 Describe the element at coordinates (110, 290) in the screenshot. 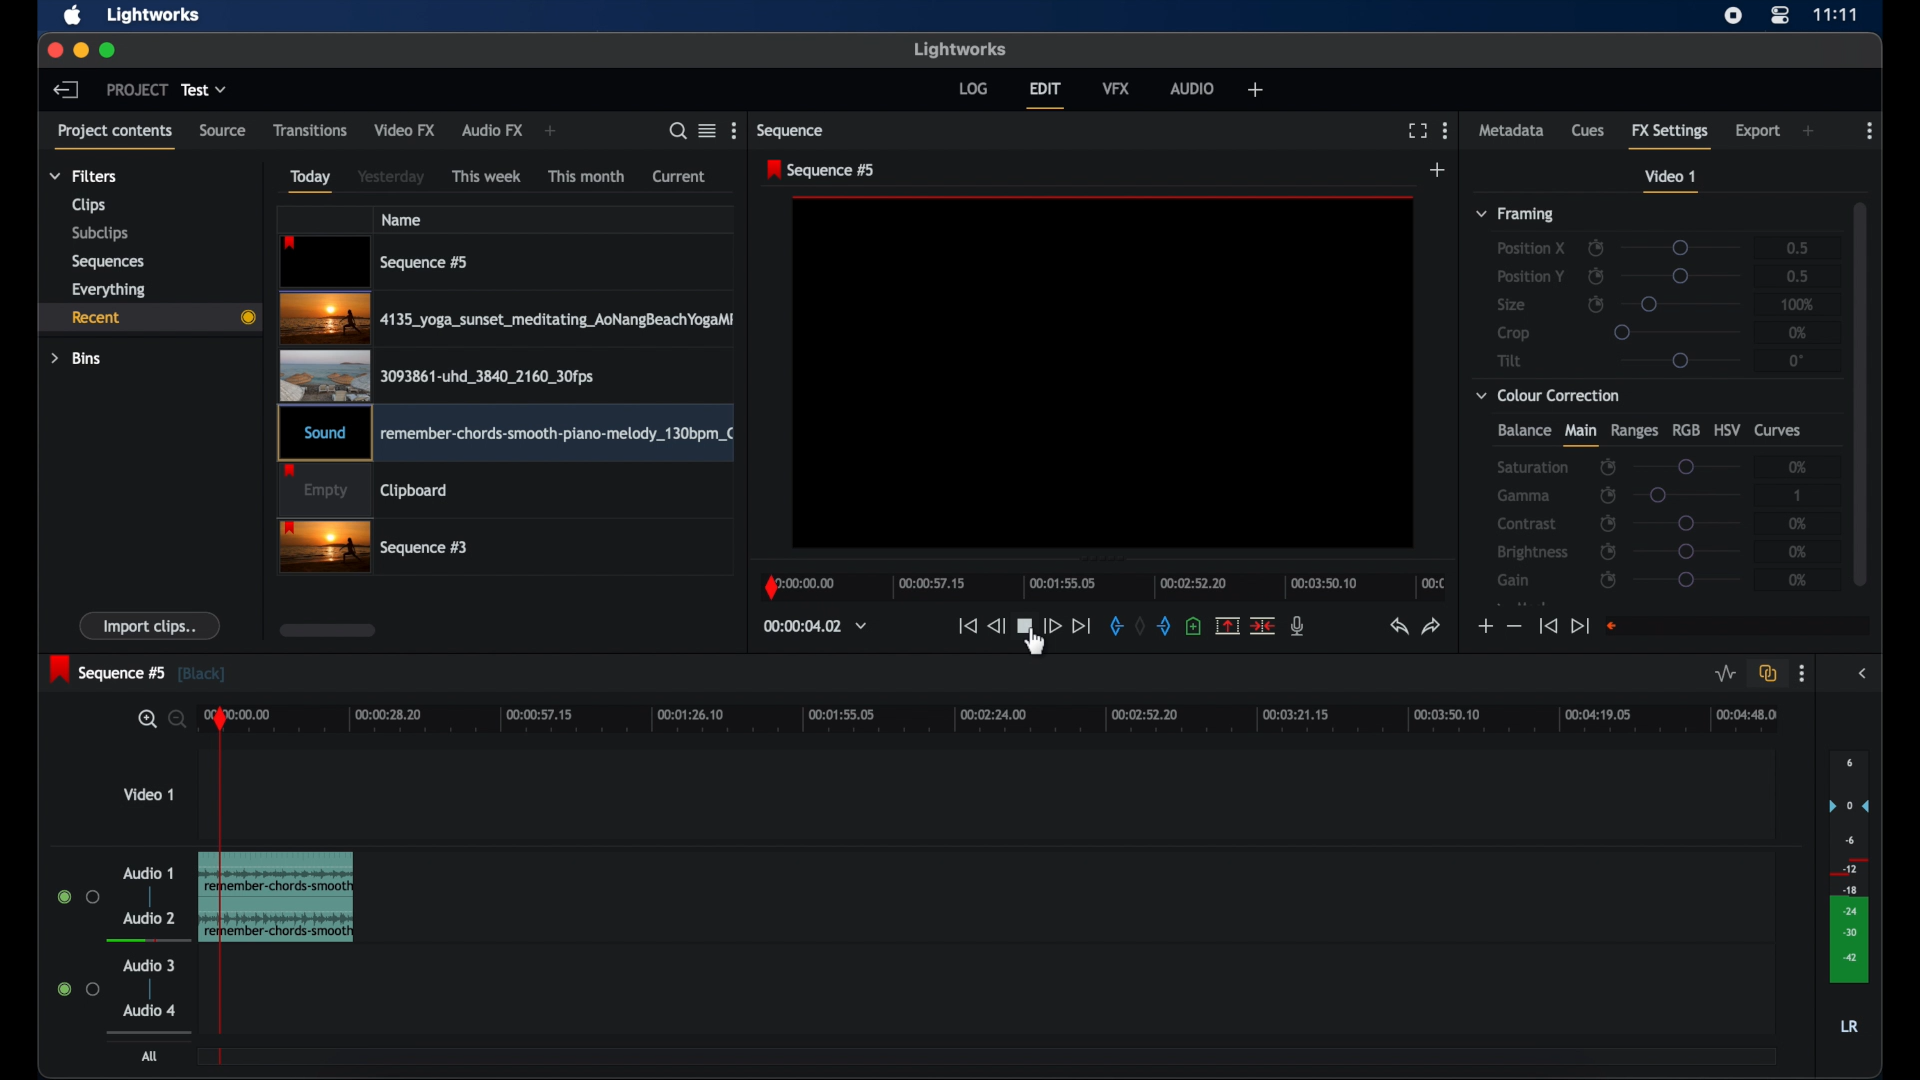

I see `everything` at that location.